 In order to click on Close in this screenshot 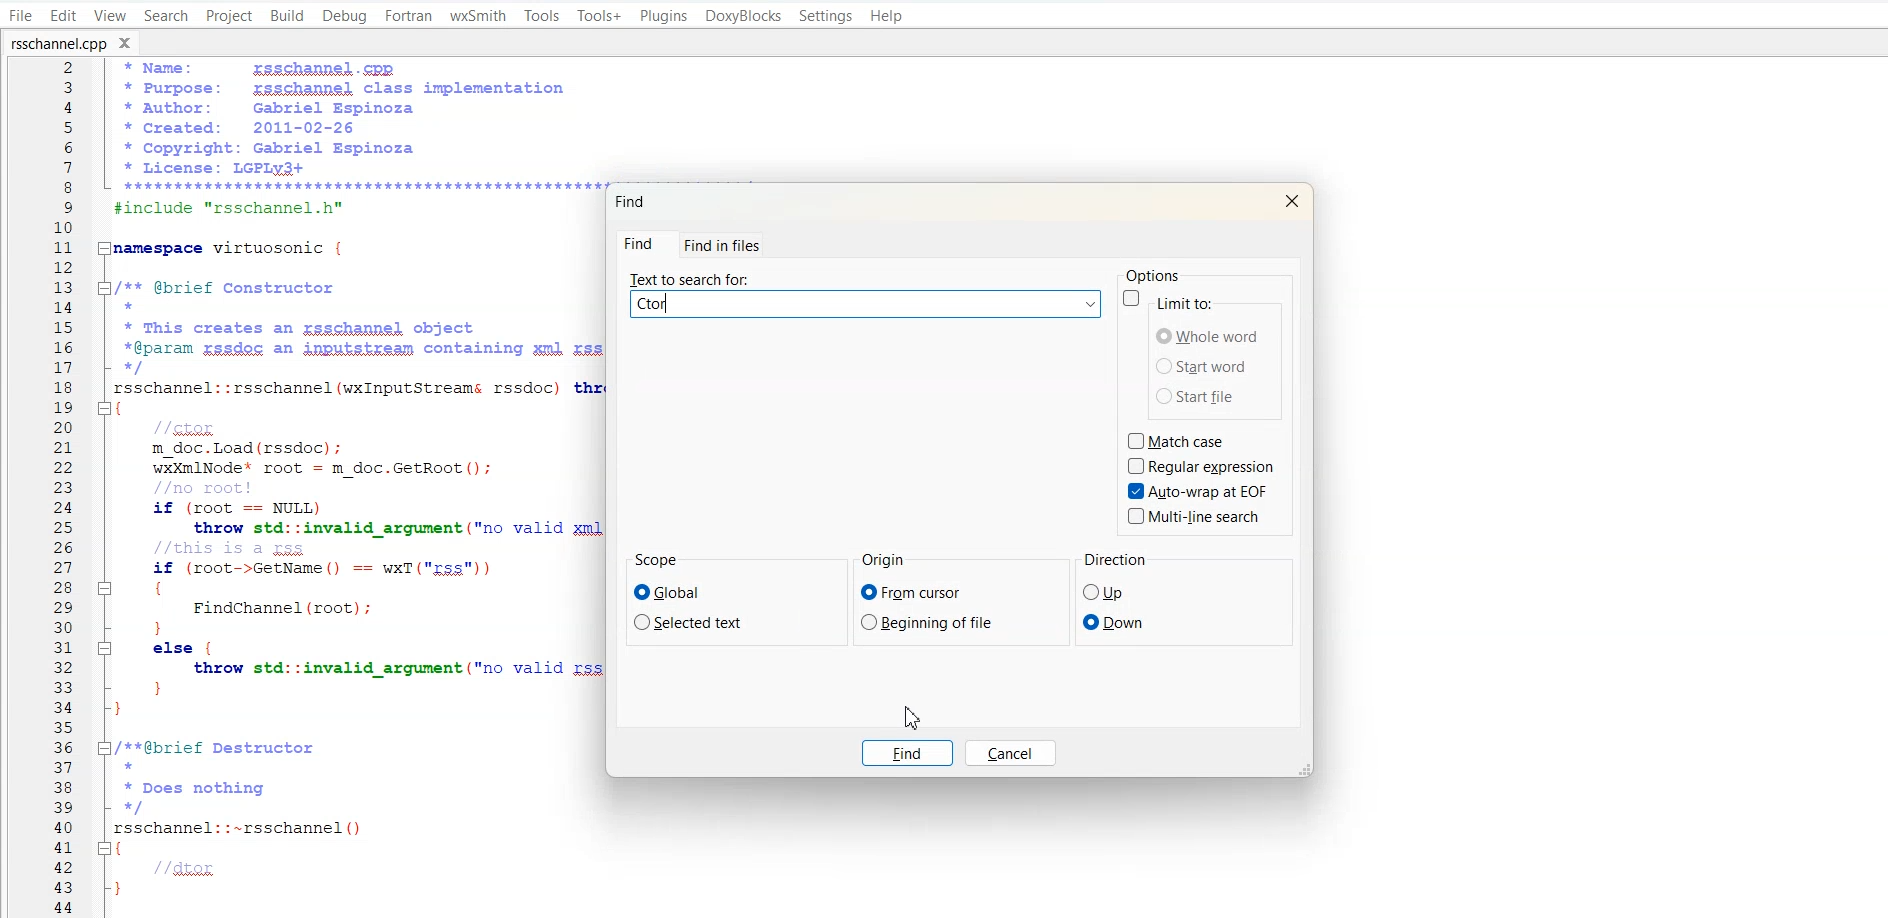, I will do `click(1290, 200)`.